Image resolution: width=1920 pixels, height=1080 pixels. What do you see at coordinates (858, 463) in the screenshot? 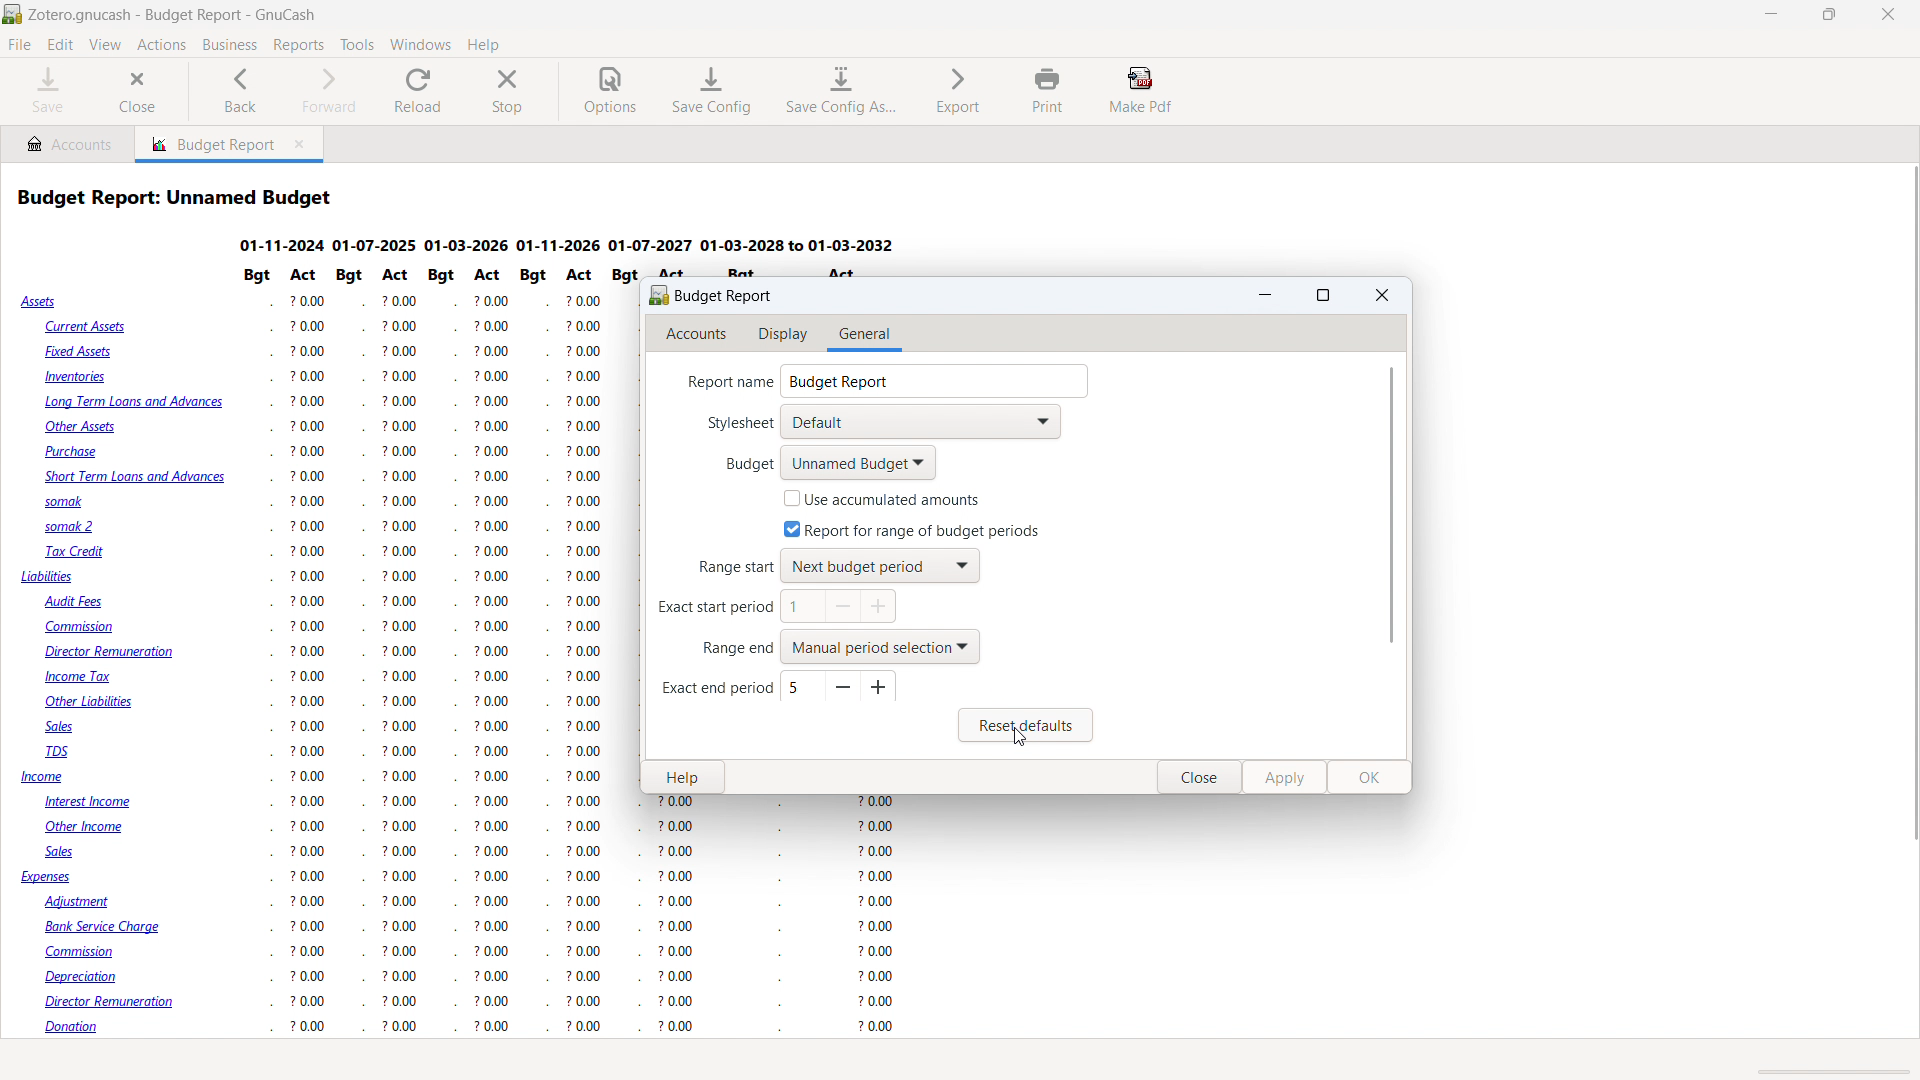
I see `select budget` at bounding box center [858, 463].